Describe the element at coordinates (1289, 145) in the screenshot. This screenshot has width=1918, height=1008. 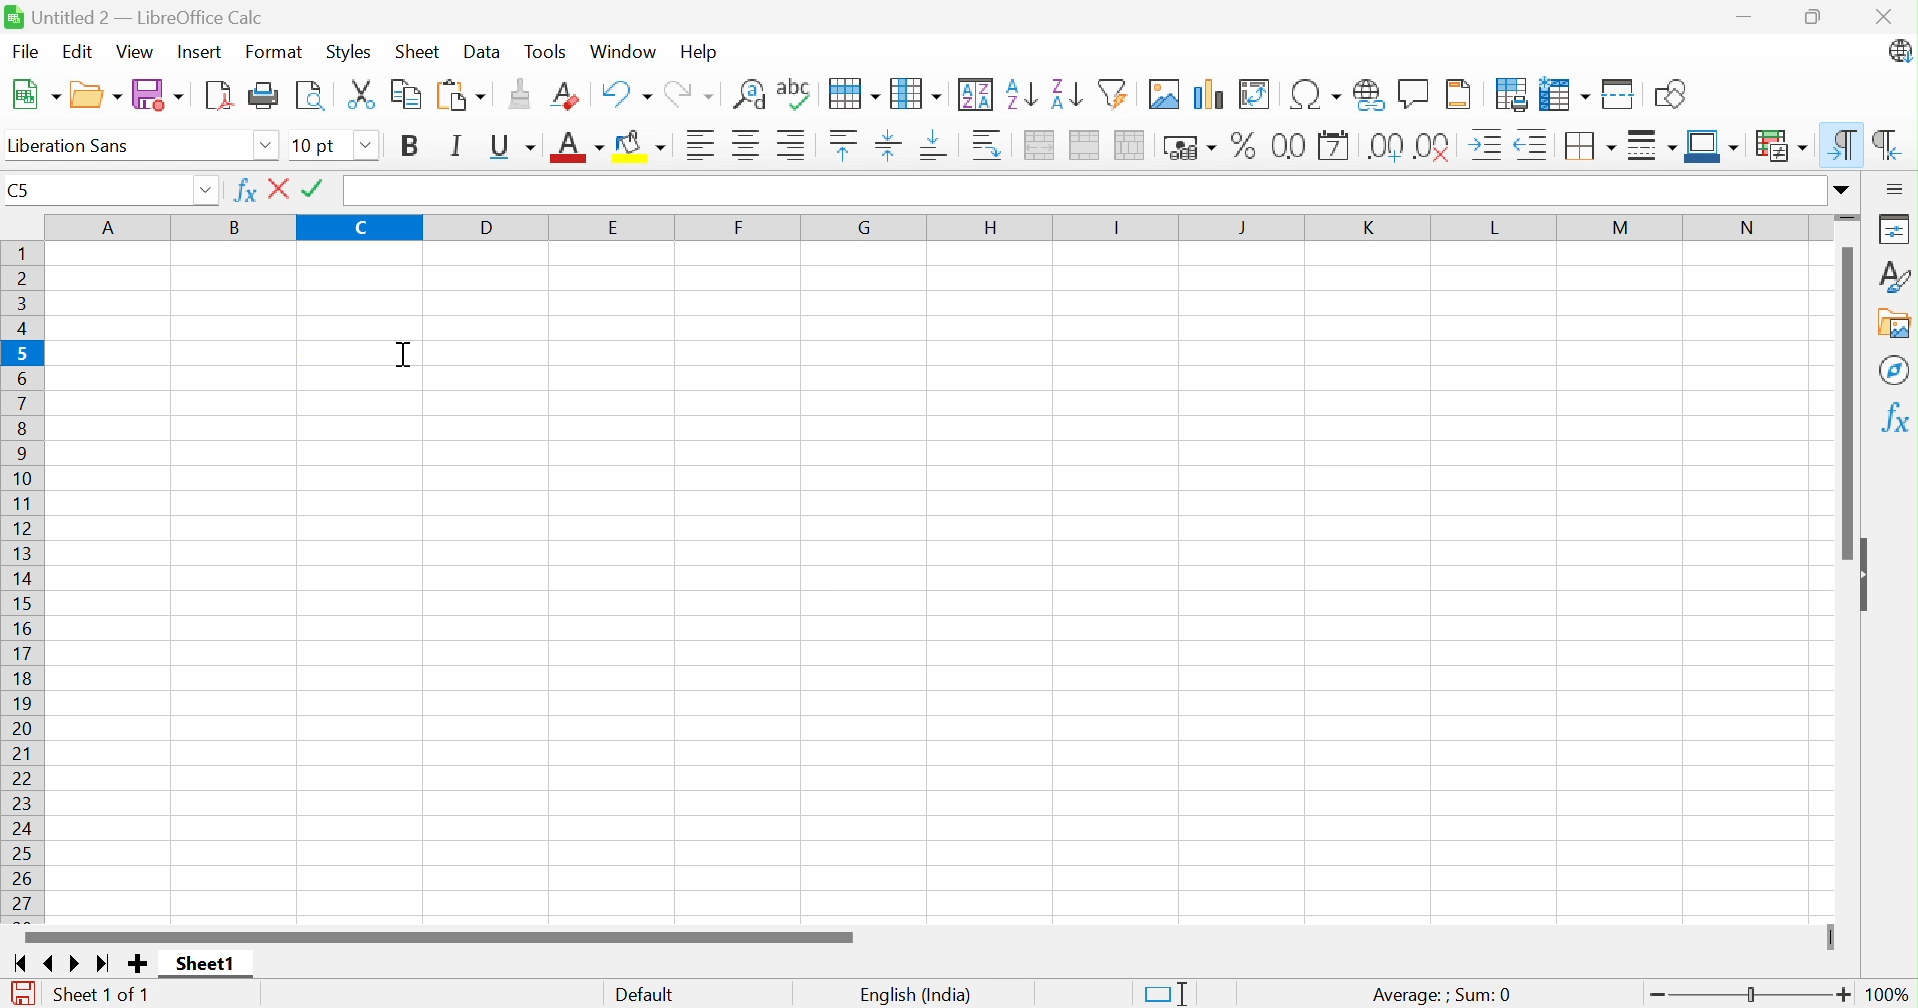
I see `Format as number` at that location.